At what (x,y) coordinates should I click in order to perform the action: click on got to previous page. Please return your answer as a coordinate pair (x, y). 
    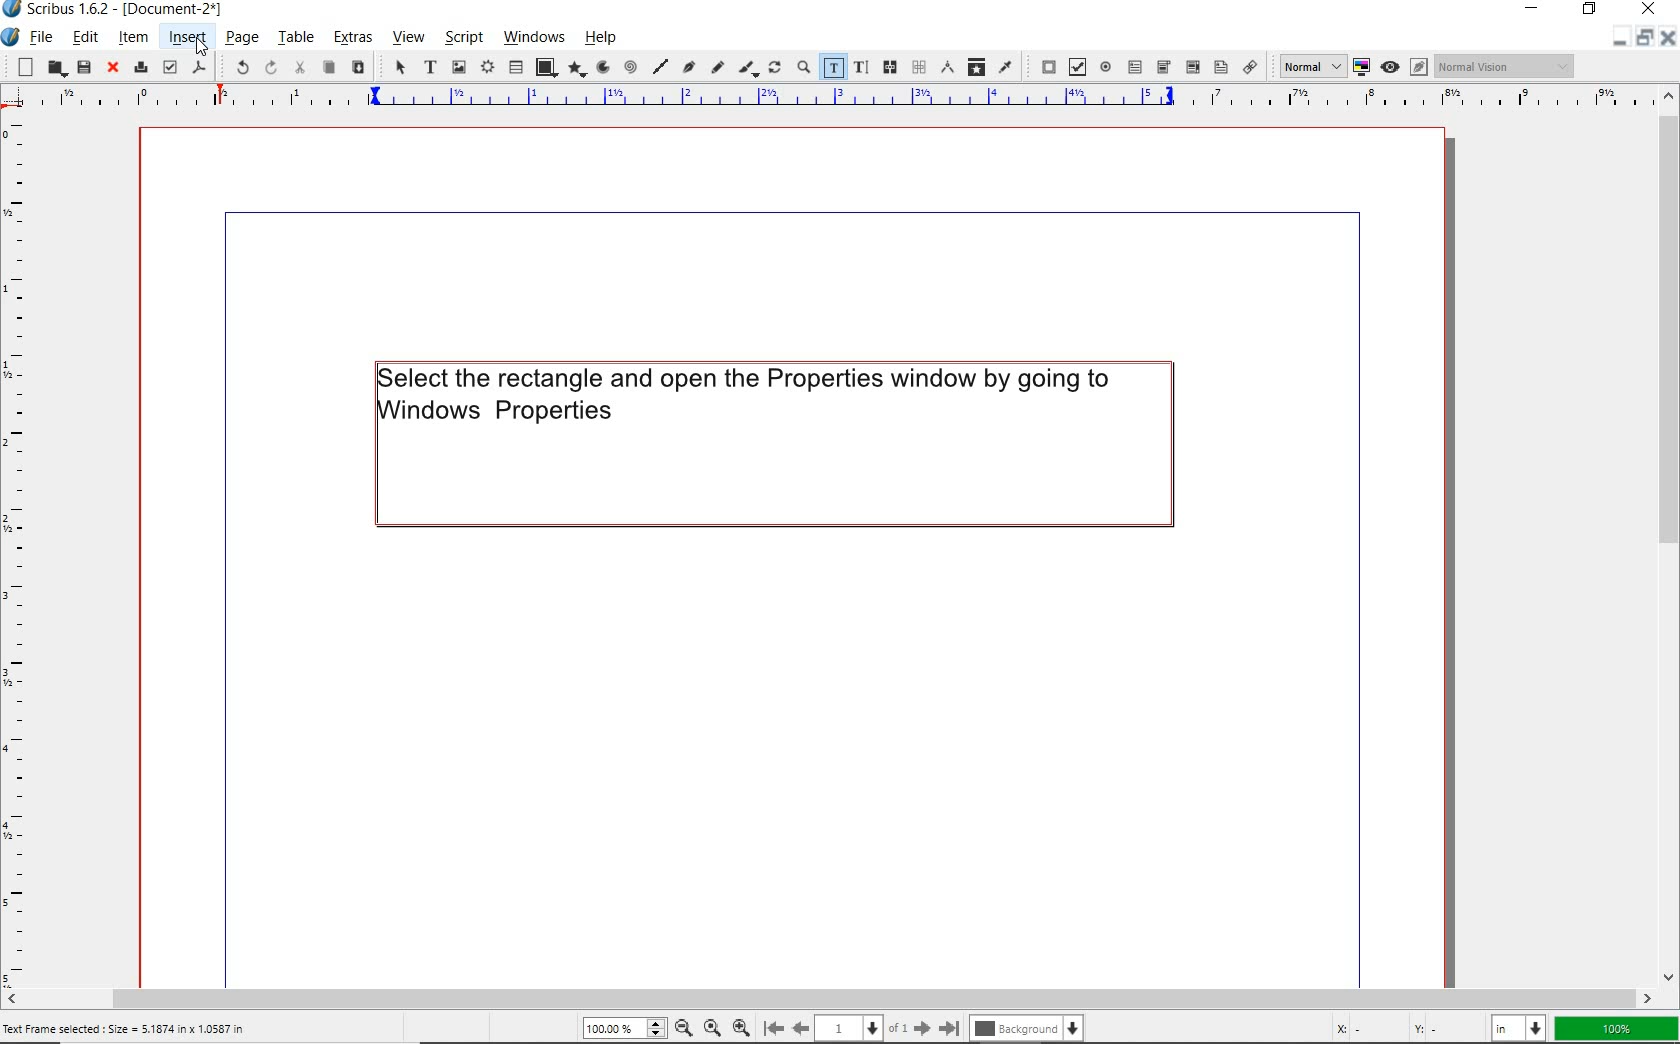
    Looking at the image, I should click on (801, 1028).